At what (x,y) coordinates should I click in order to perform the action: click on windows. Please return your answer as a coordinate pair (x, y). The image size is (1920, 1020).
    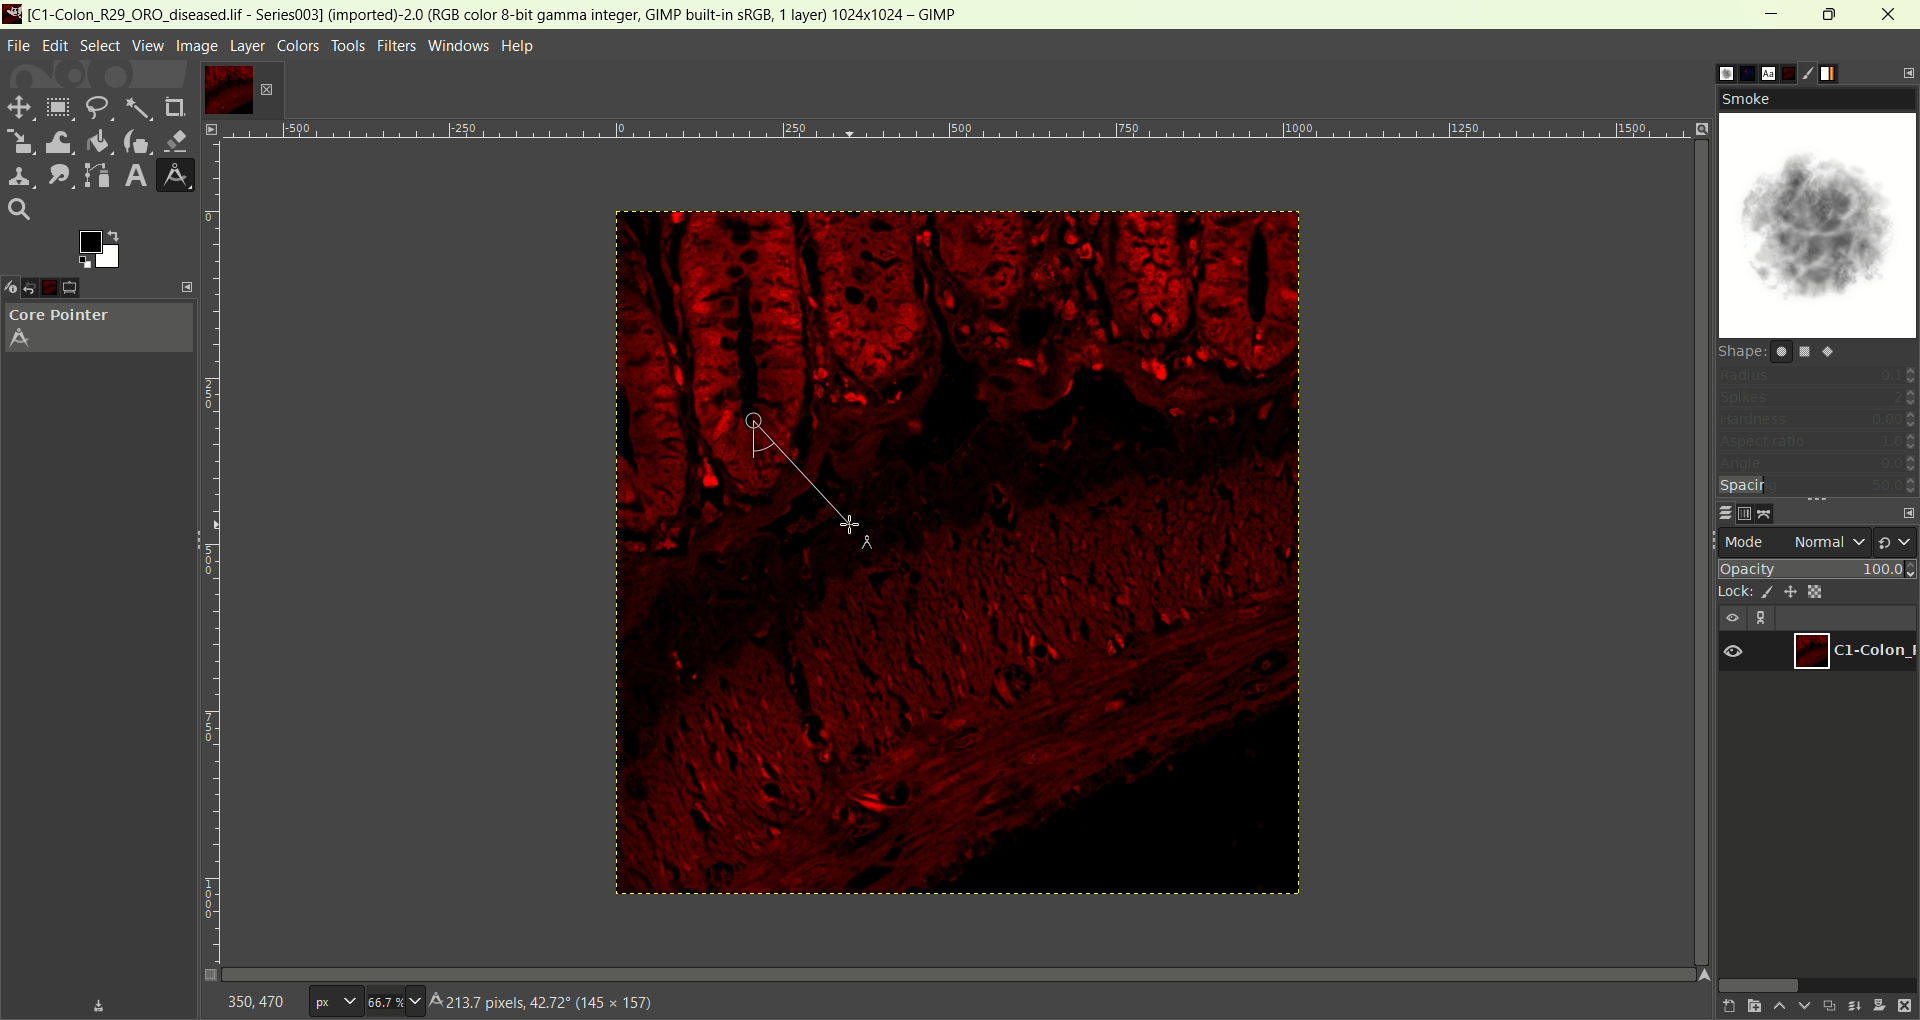
    Looking at the image, I should click on (461, 46).